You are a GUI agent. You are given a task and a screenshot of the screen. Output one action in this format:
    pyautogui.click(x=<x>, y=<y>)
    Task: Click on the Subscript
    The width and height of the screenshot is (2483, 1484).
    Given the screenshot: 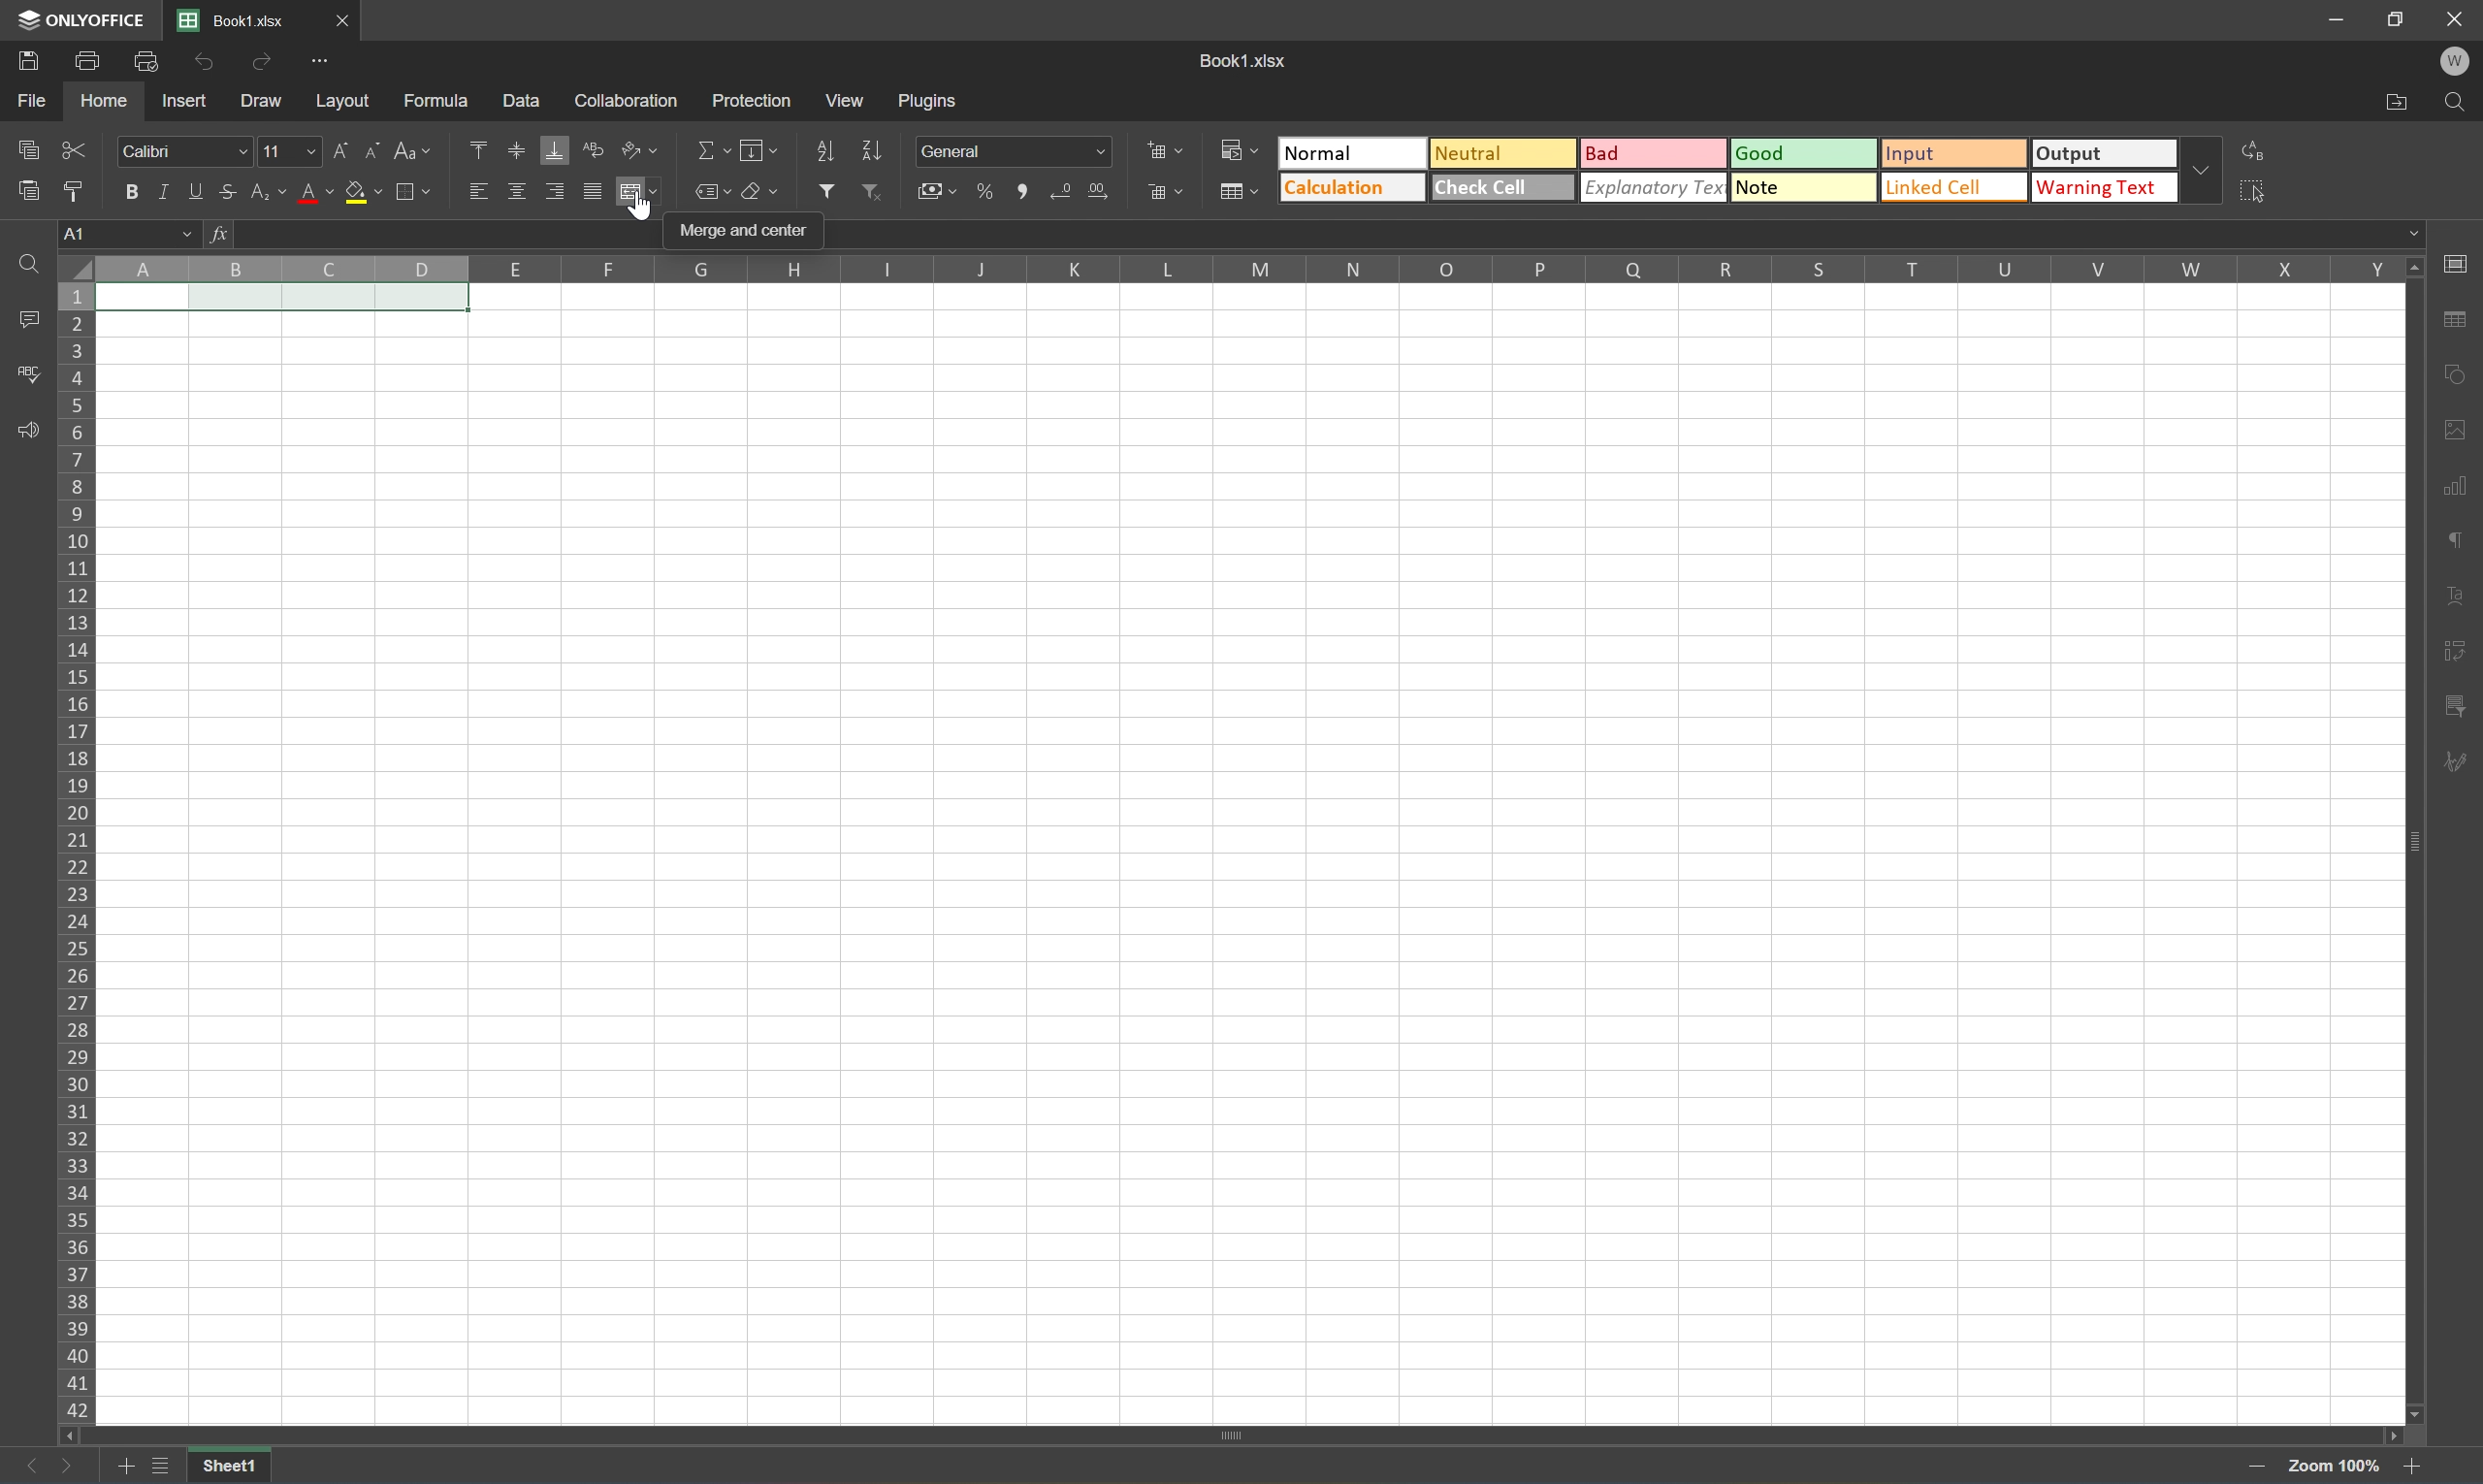 What is the action you would take?
    pyautogui.click(x=270, y=193)
    